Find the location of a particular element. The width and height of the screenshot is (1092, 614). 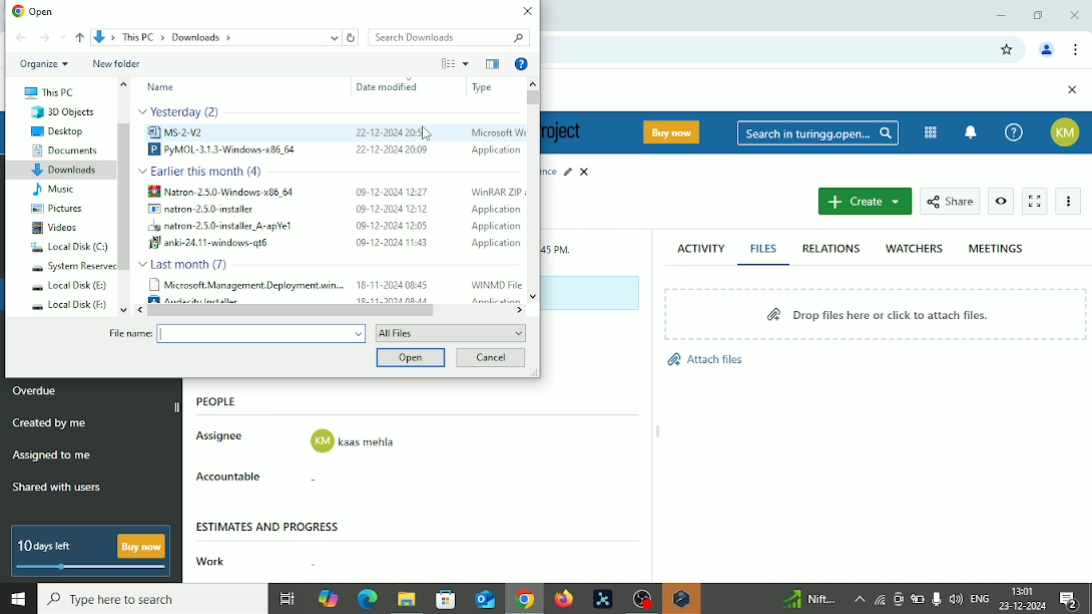

Pictures is located at coordinates (59, 208).